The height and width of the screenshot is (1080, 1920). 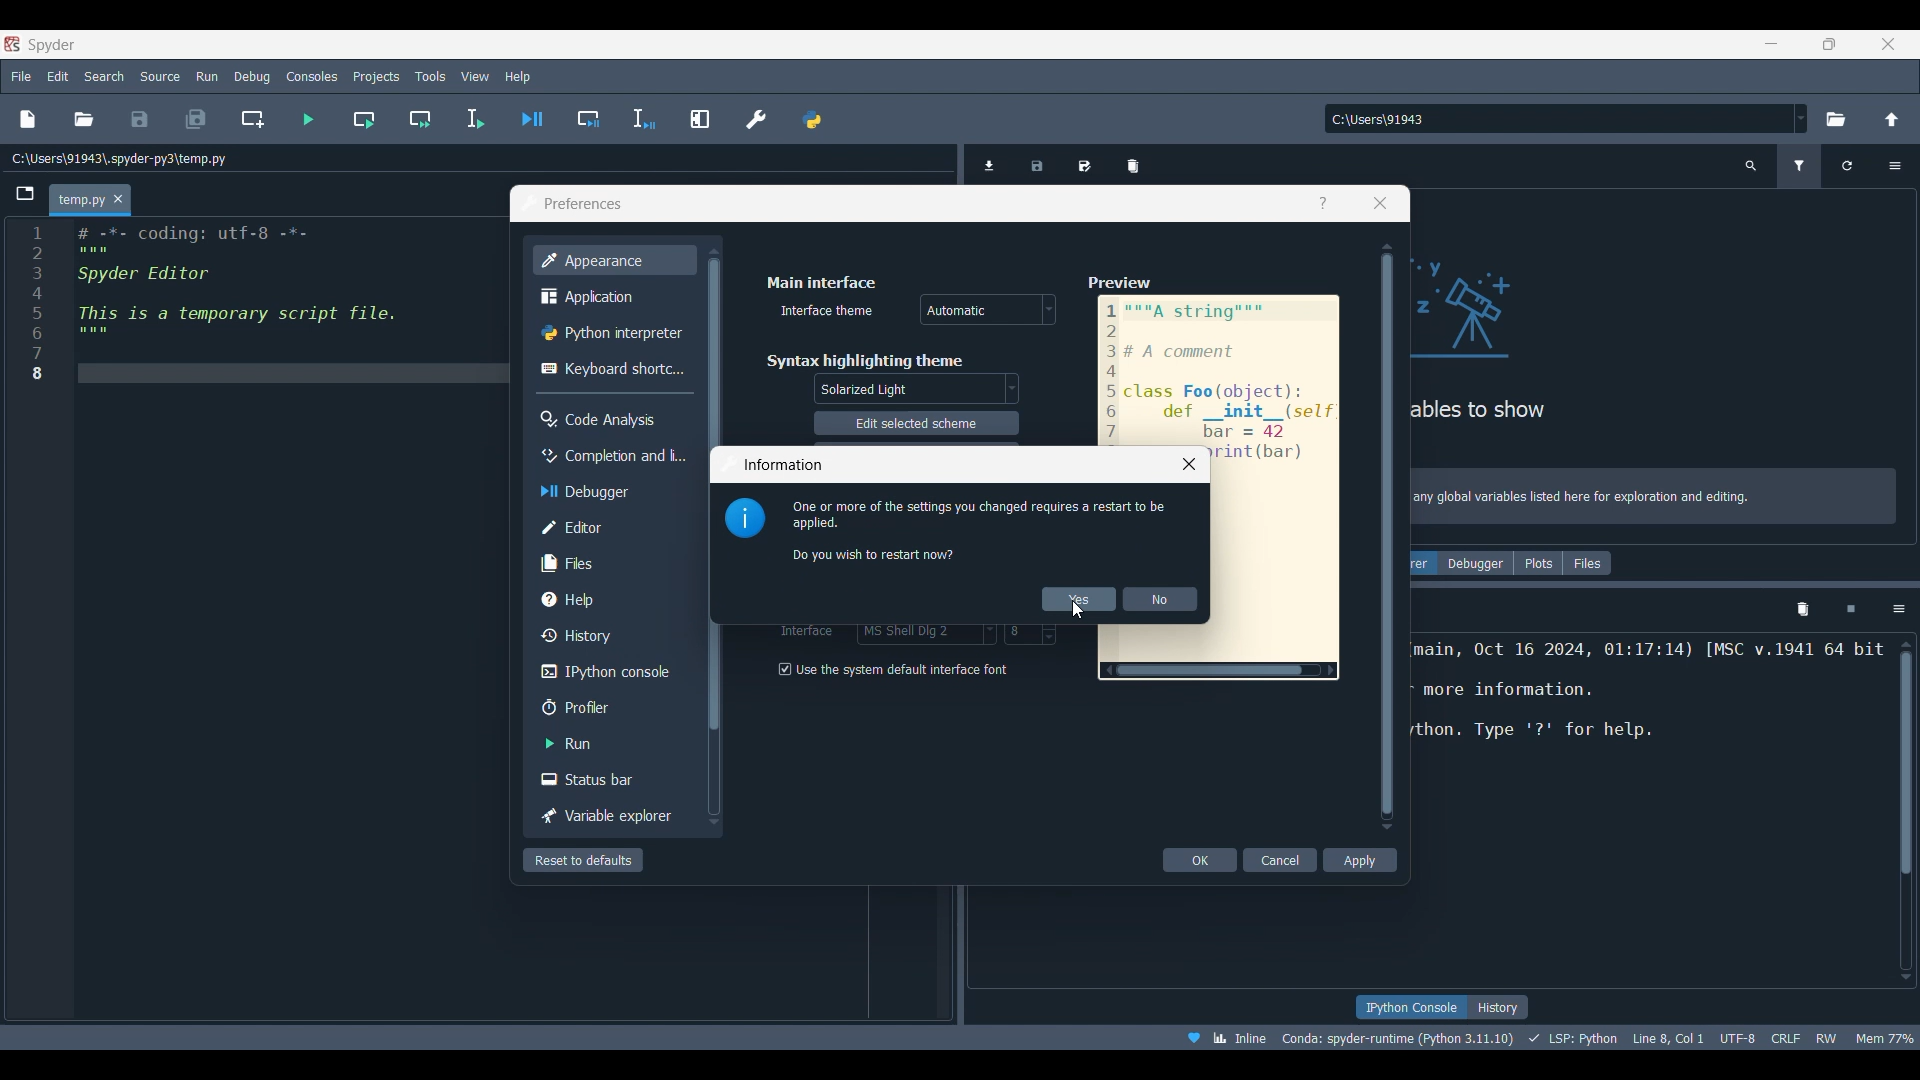 What do you see at coordinates (611, 419) in the screenshot?
I see `Code analysis` at bounding box center [611, 419].